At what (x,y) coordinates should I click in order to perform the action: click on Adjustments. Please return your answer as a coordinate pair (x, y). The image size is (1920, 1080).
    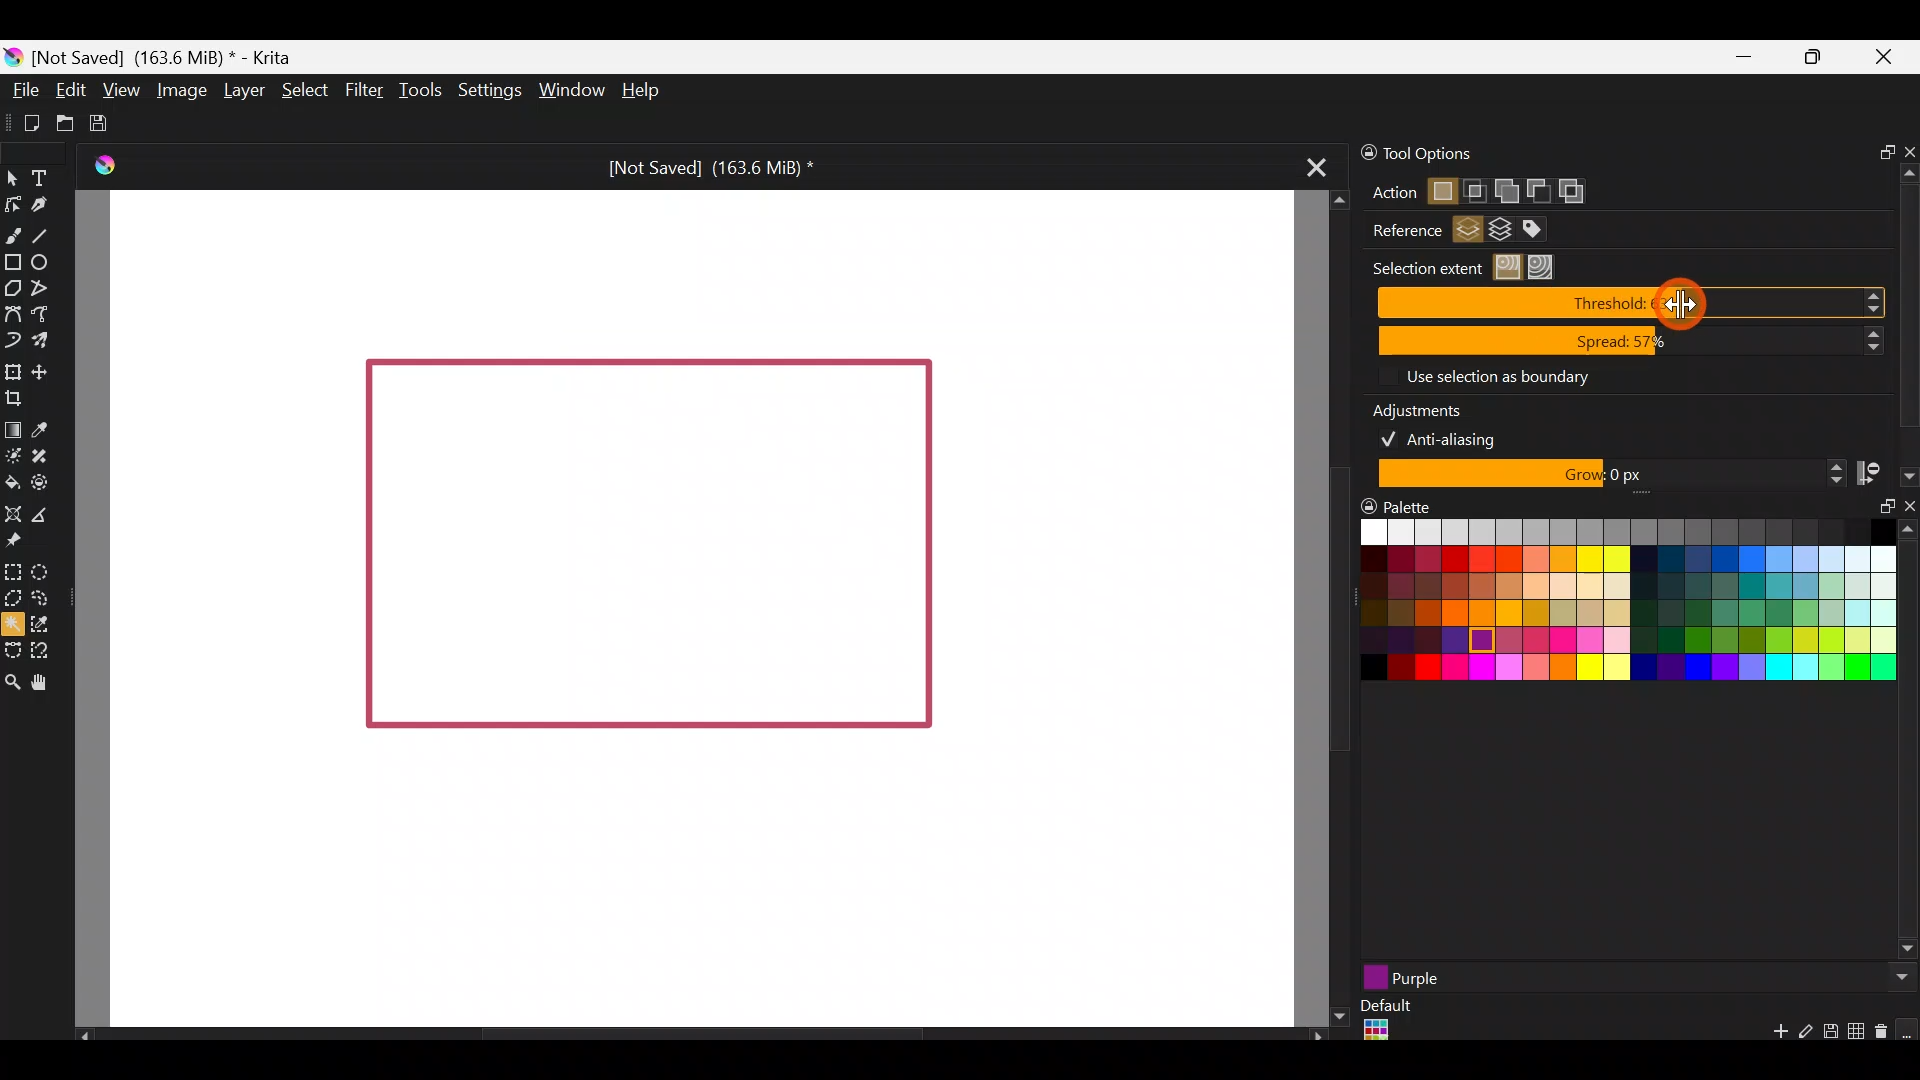
    Looking at the image, I should click on (1430, 407).